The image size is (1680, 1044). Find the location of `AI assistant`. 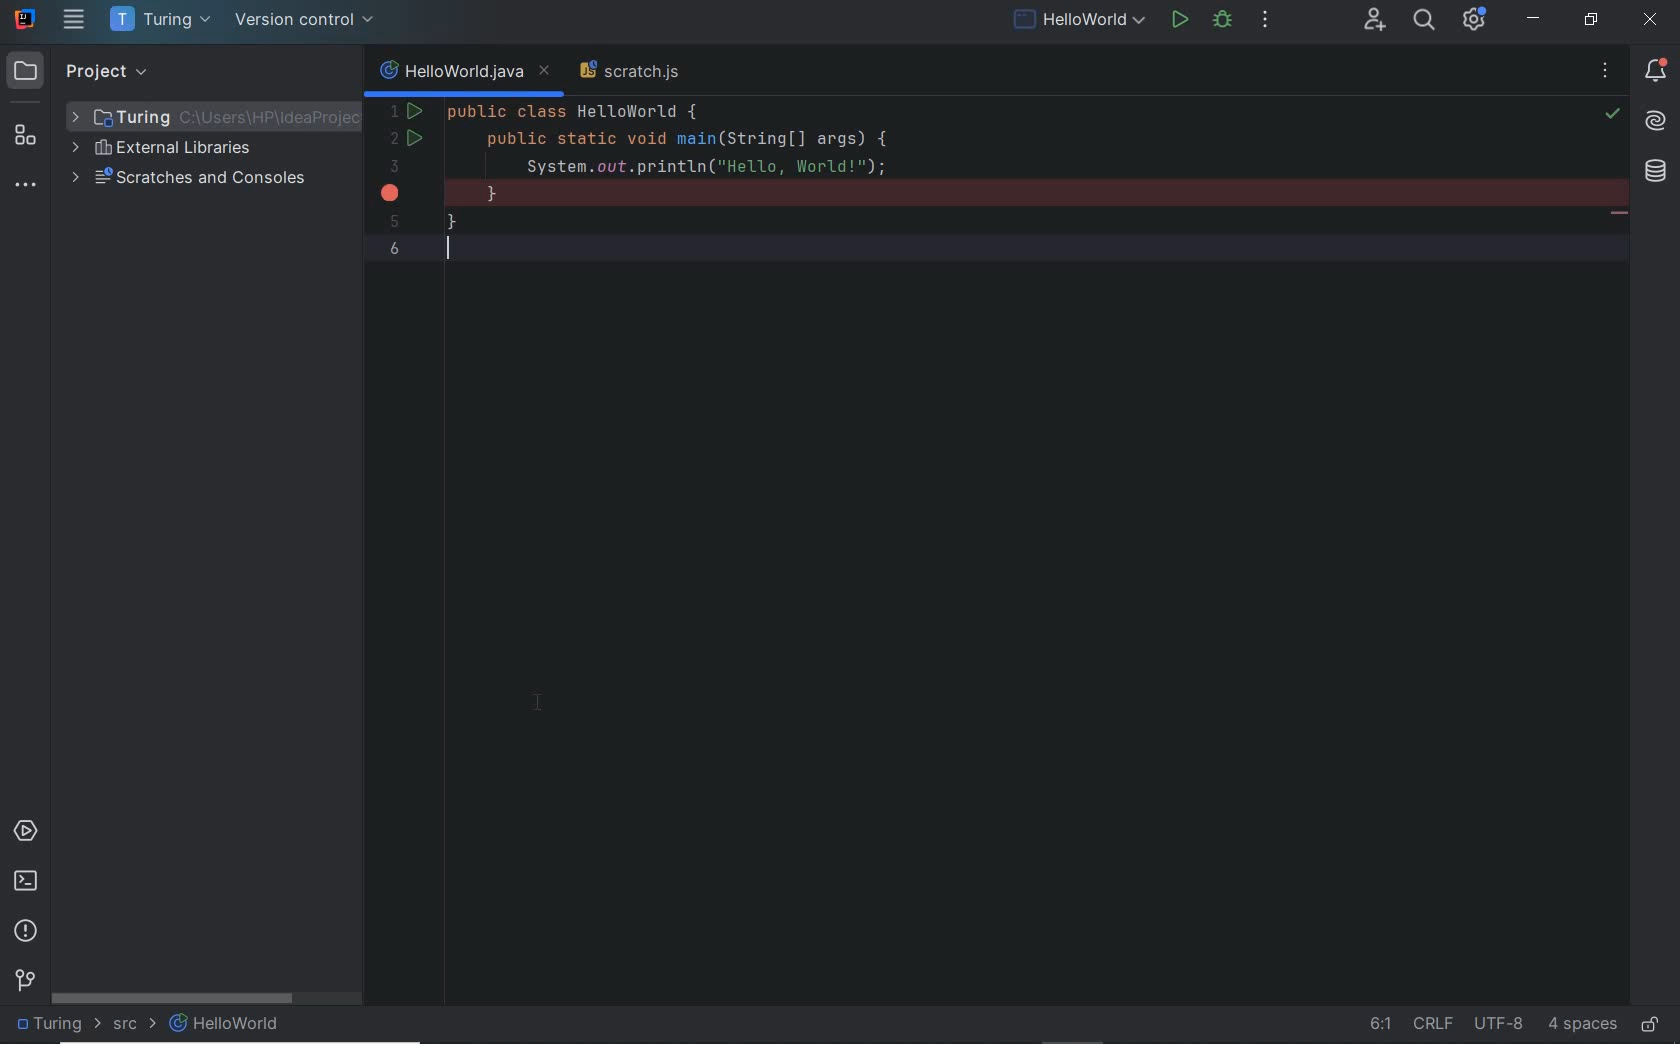

AI assistant is located at coordinates (1659, 122).